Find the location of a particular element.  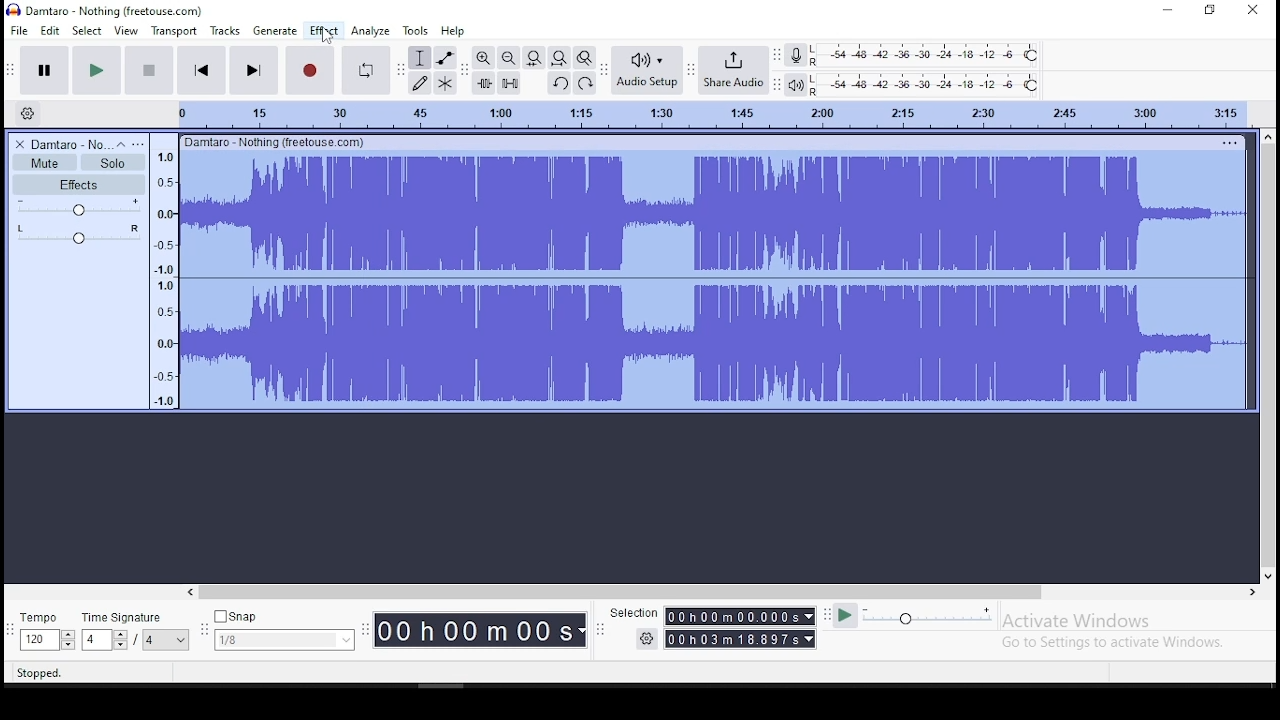

 is located at coordinates (201, 629).